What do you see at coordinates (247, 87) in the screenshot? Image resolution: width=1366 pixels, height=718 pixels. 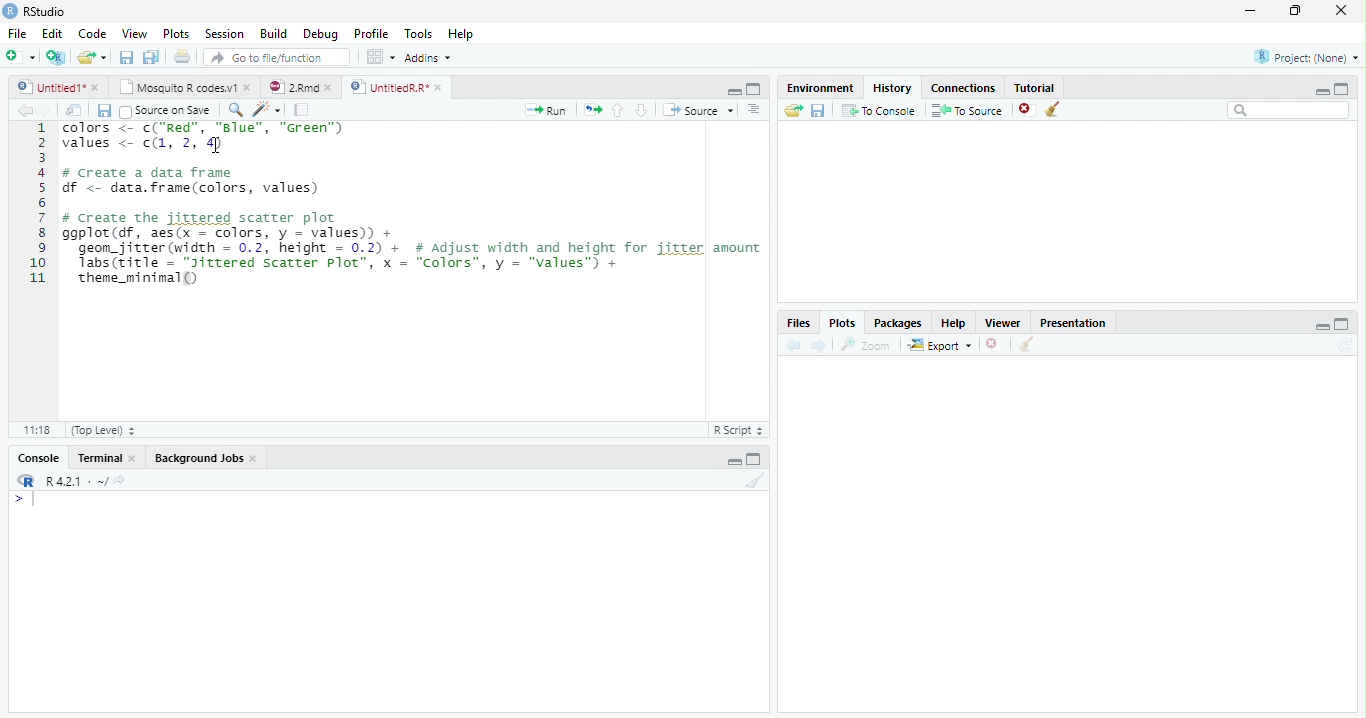 I see `close` at bounding box center [247, 87].